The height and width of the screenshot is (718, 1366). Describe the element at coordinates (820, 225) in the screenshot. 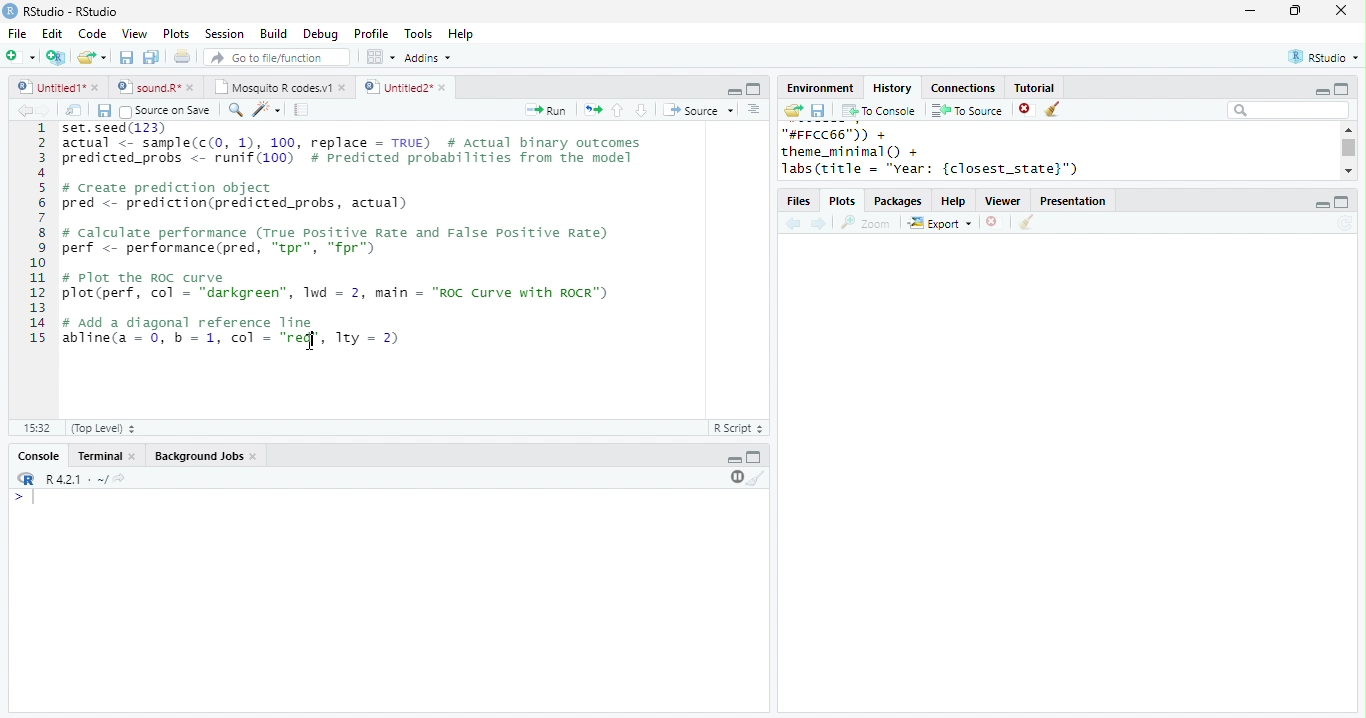

I see `forward` at that location.